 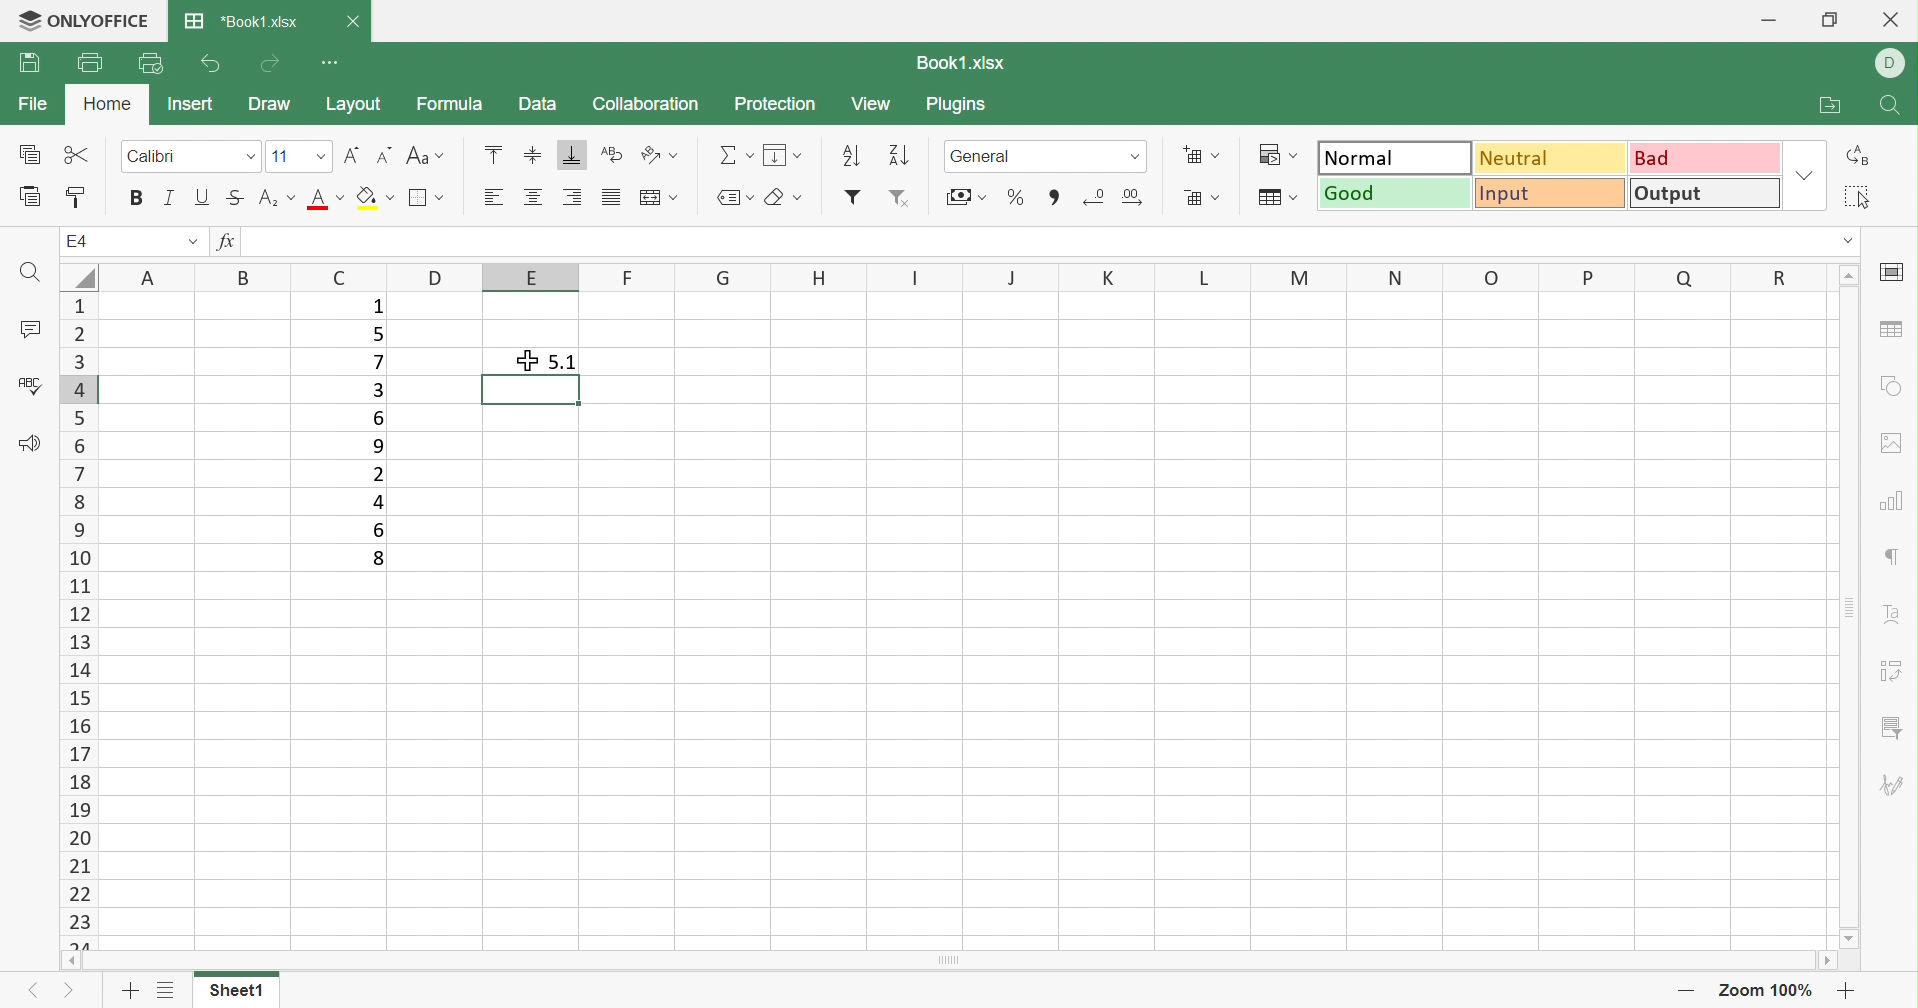 What do you see at coordinates (378, 391) in the screenshot?
I see `3` at bounding box center [378, 391].